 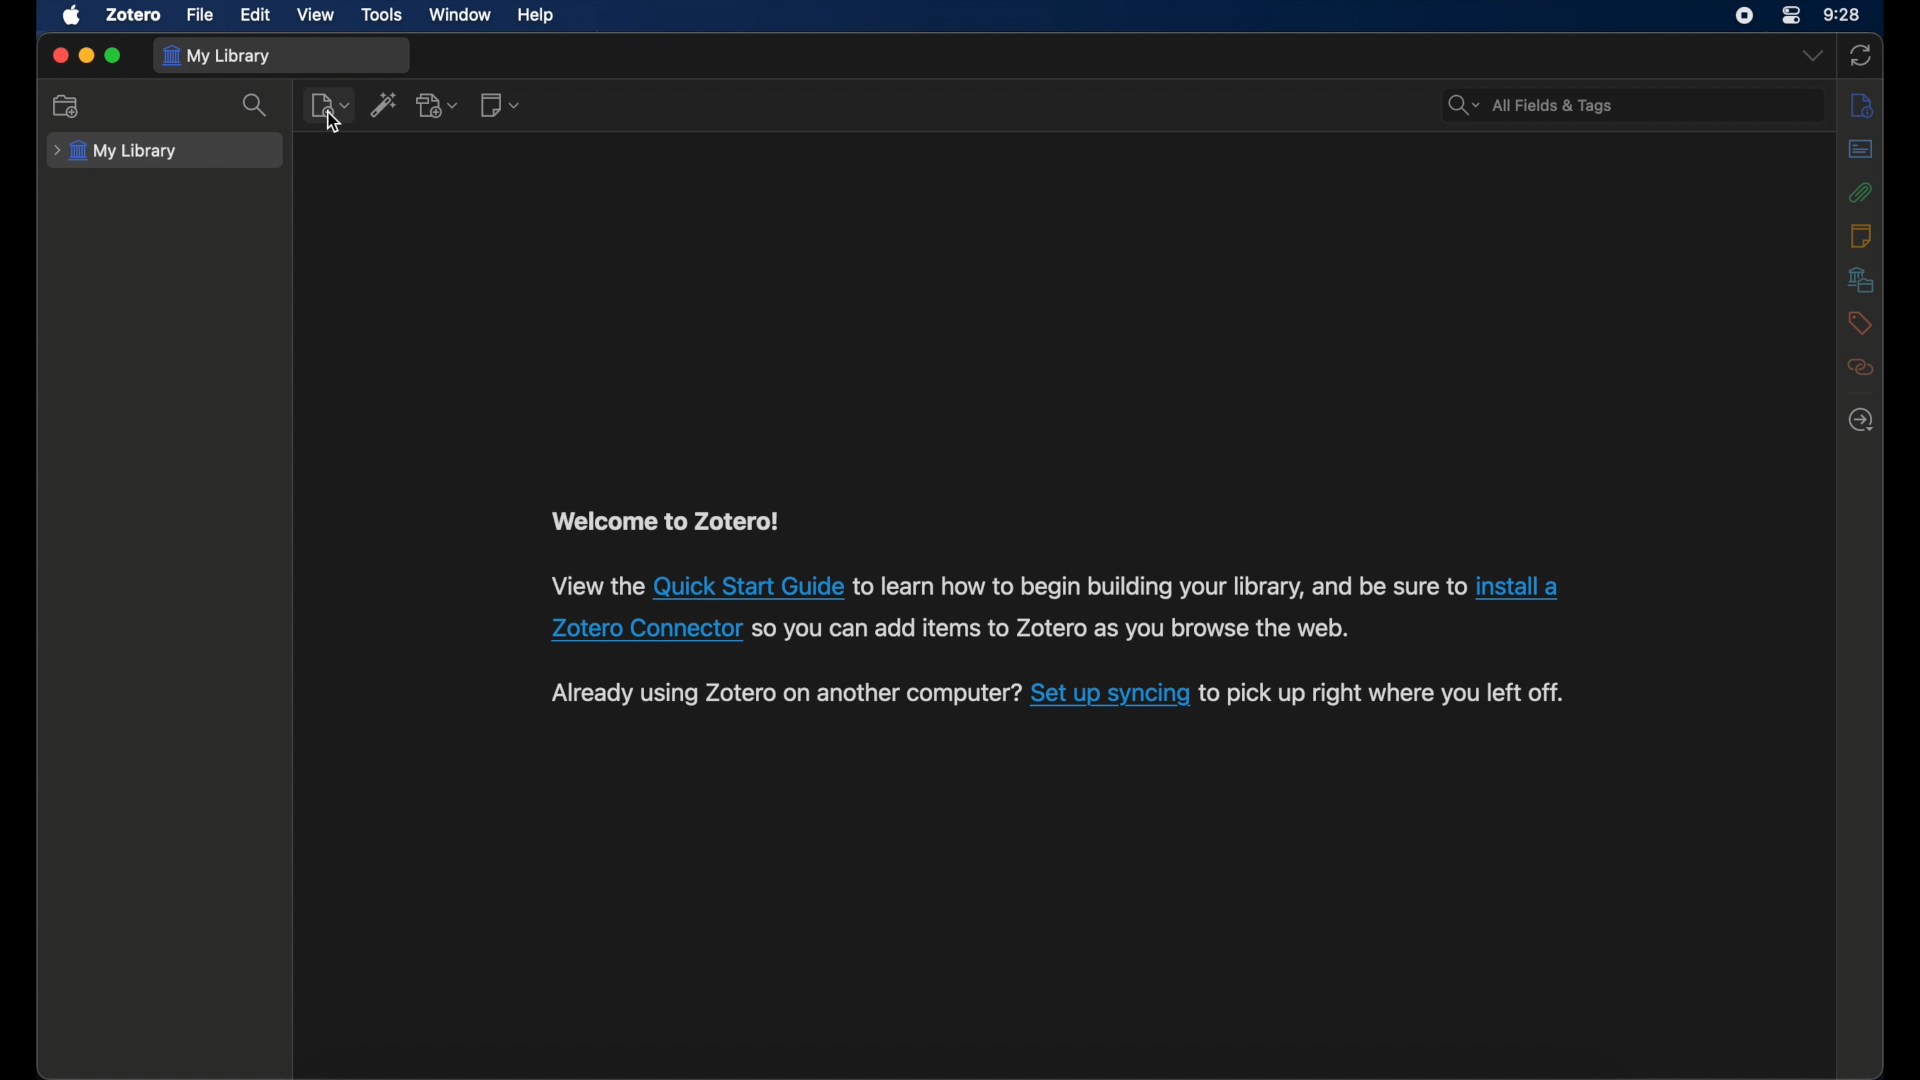 I want to click on new collection, so click(x=65, y=105).